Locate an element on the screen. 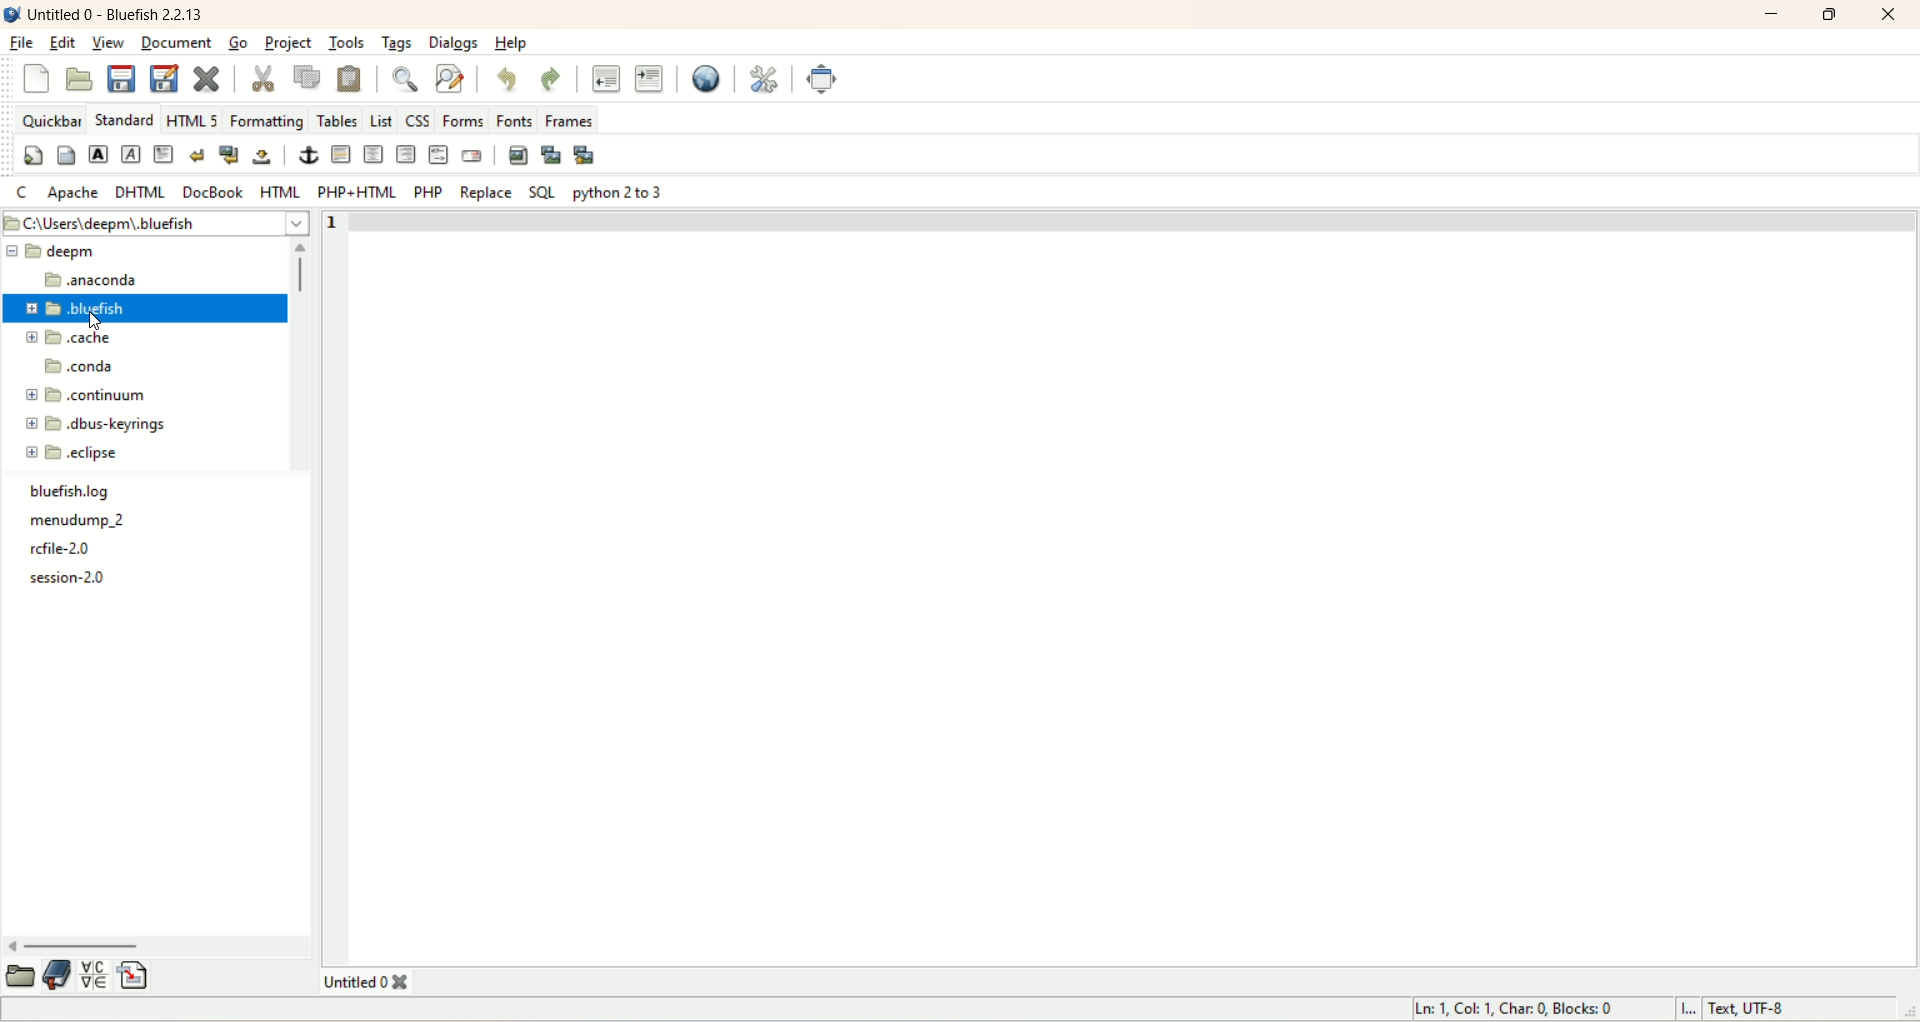 The width and height of the screenshot is (1920, 1022). copy is located at coordinates (307, 77).